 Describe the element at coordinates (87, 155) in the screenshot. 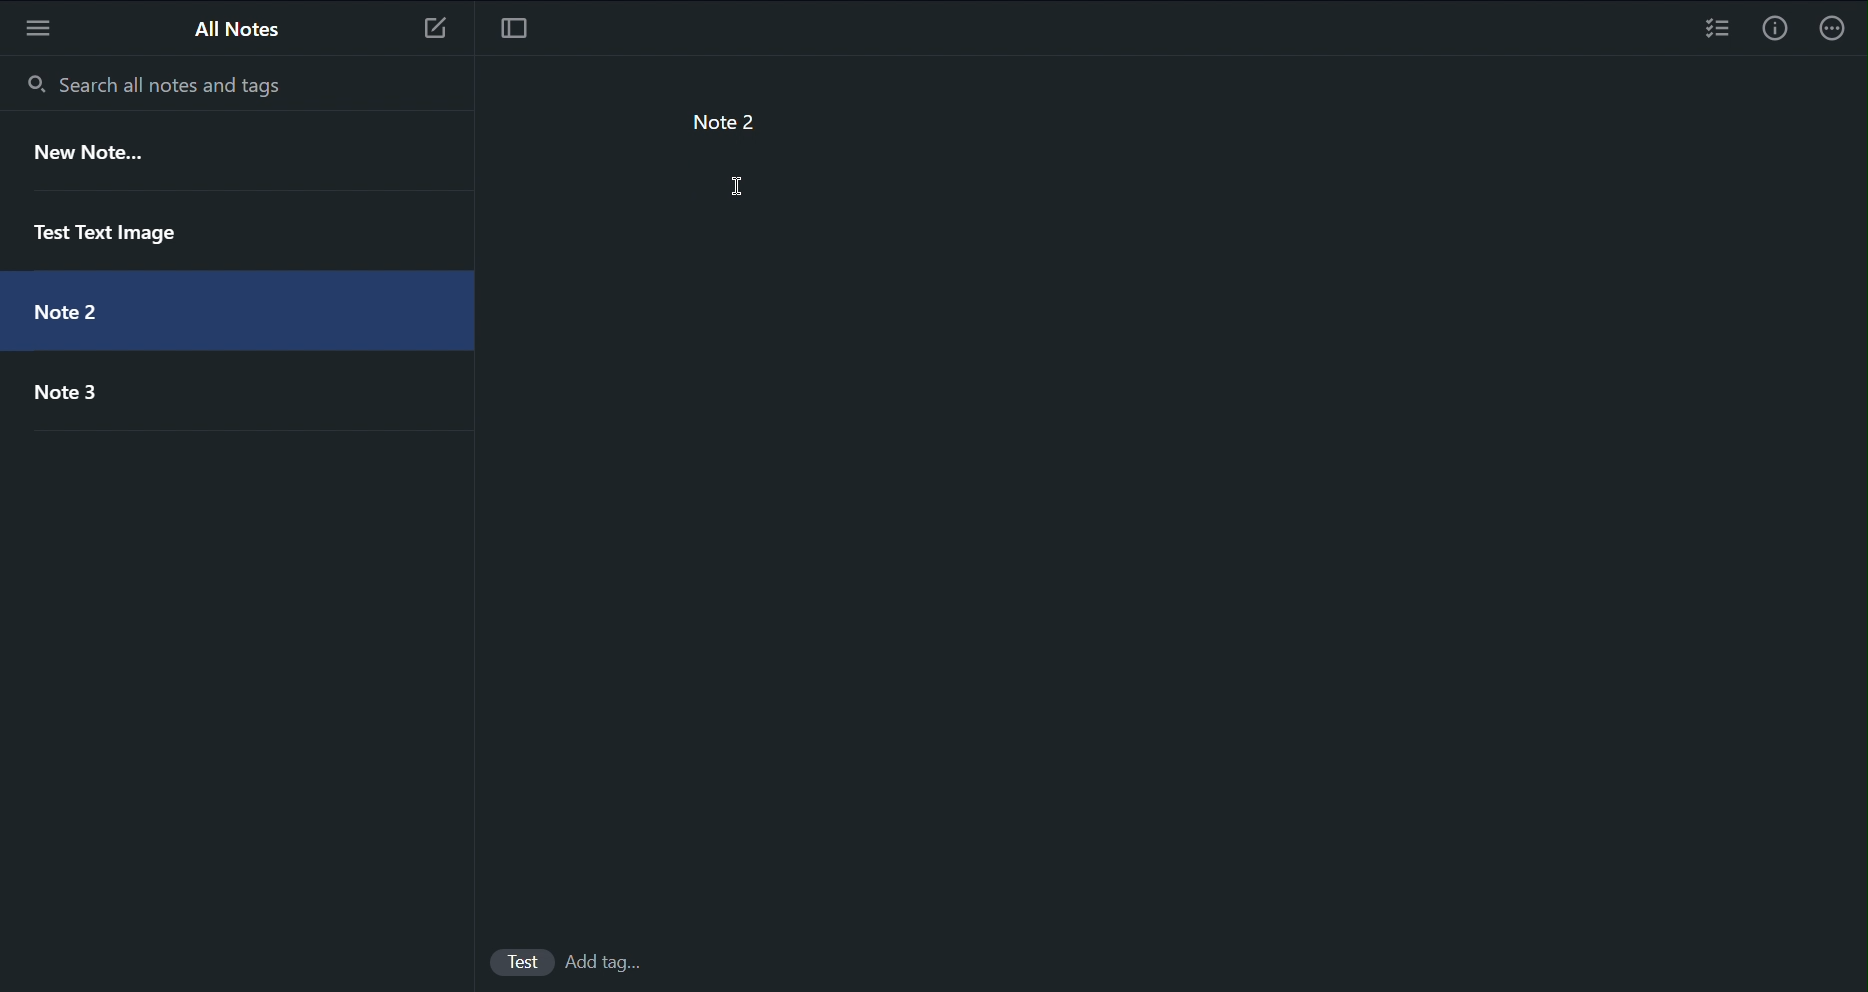

I see `New Note` at that location.